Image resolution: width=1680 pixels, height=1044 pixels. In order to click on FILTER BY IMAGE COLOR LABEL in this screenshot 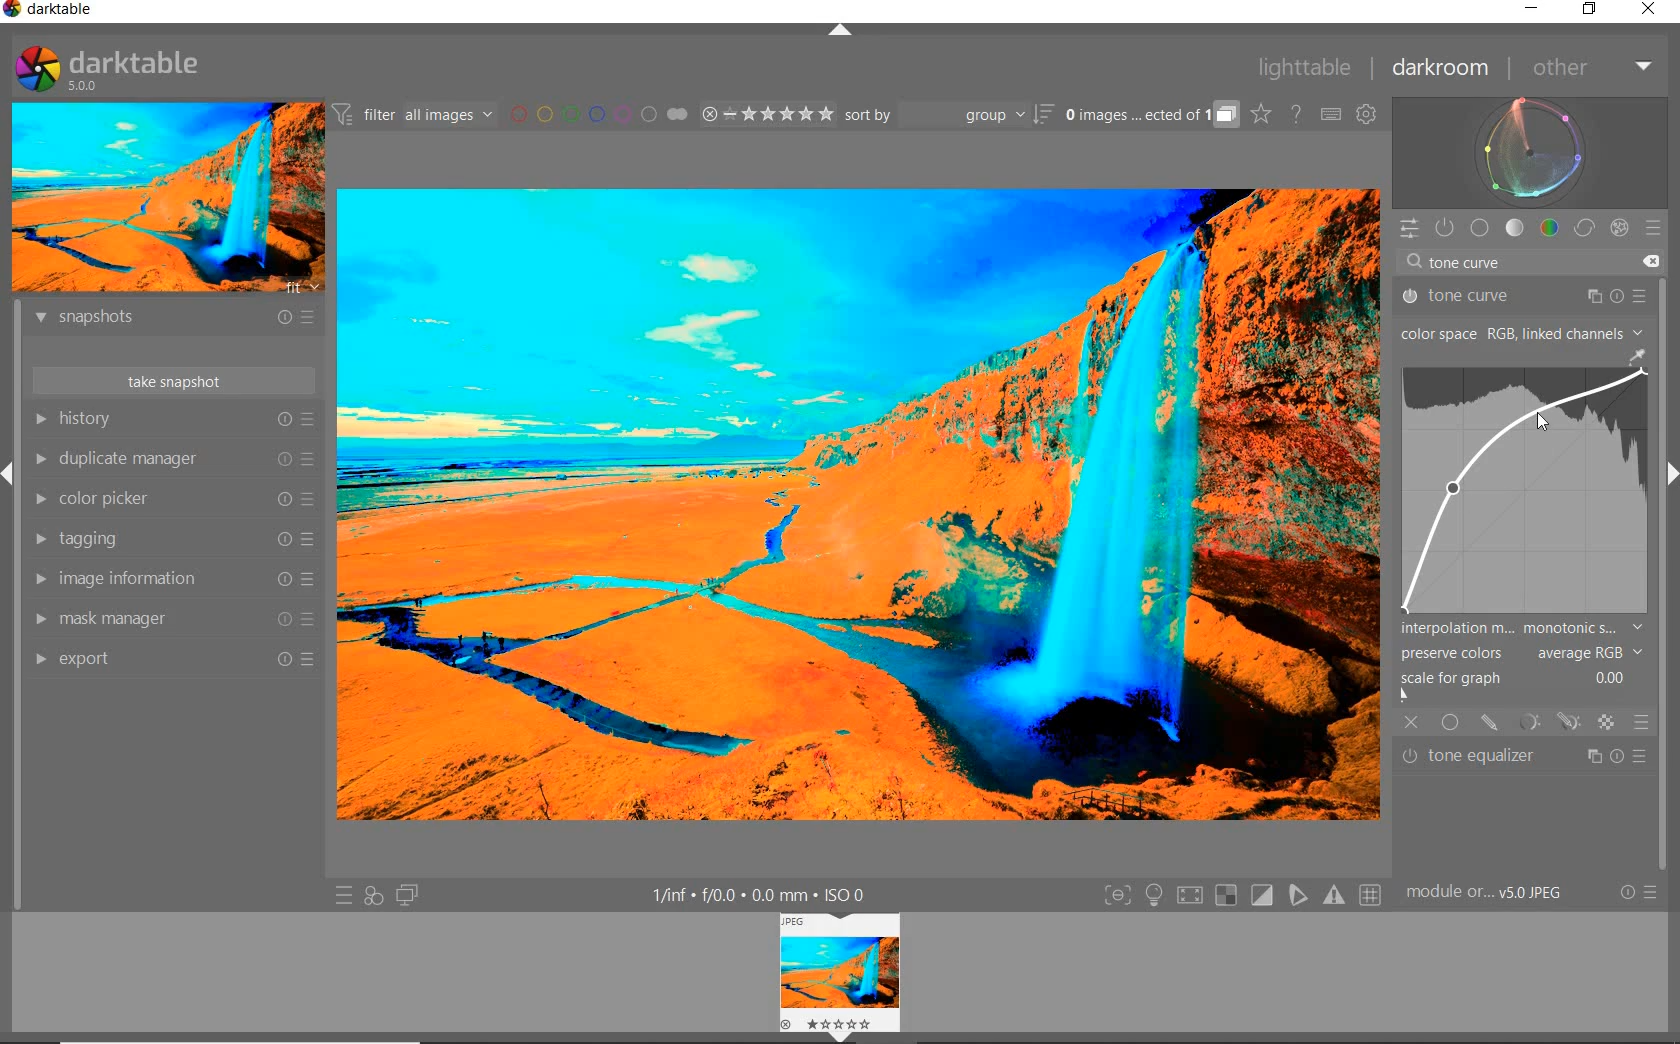, I will do `click(600, 115)`.